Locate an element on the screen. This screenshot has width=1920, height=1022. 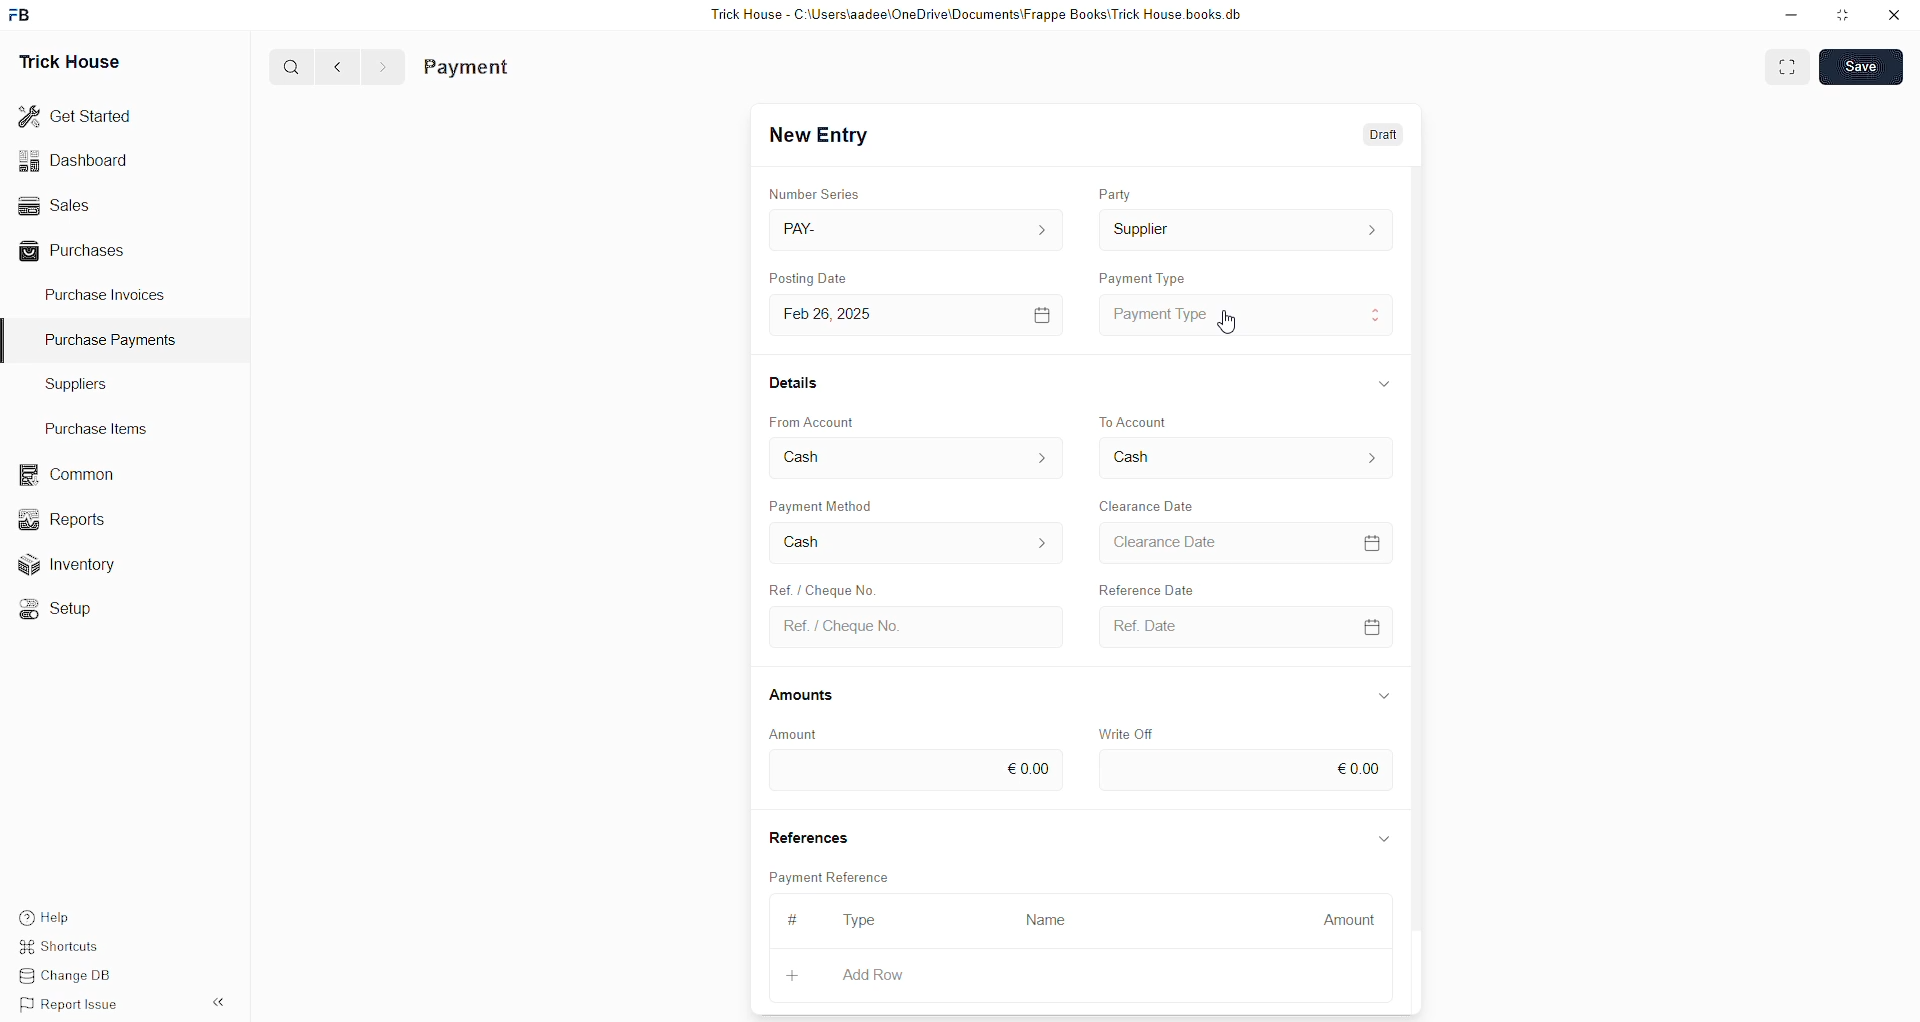
Setup is located at coordinates (54, 607).